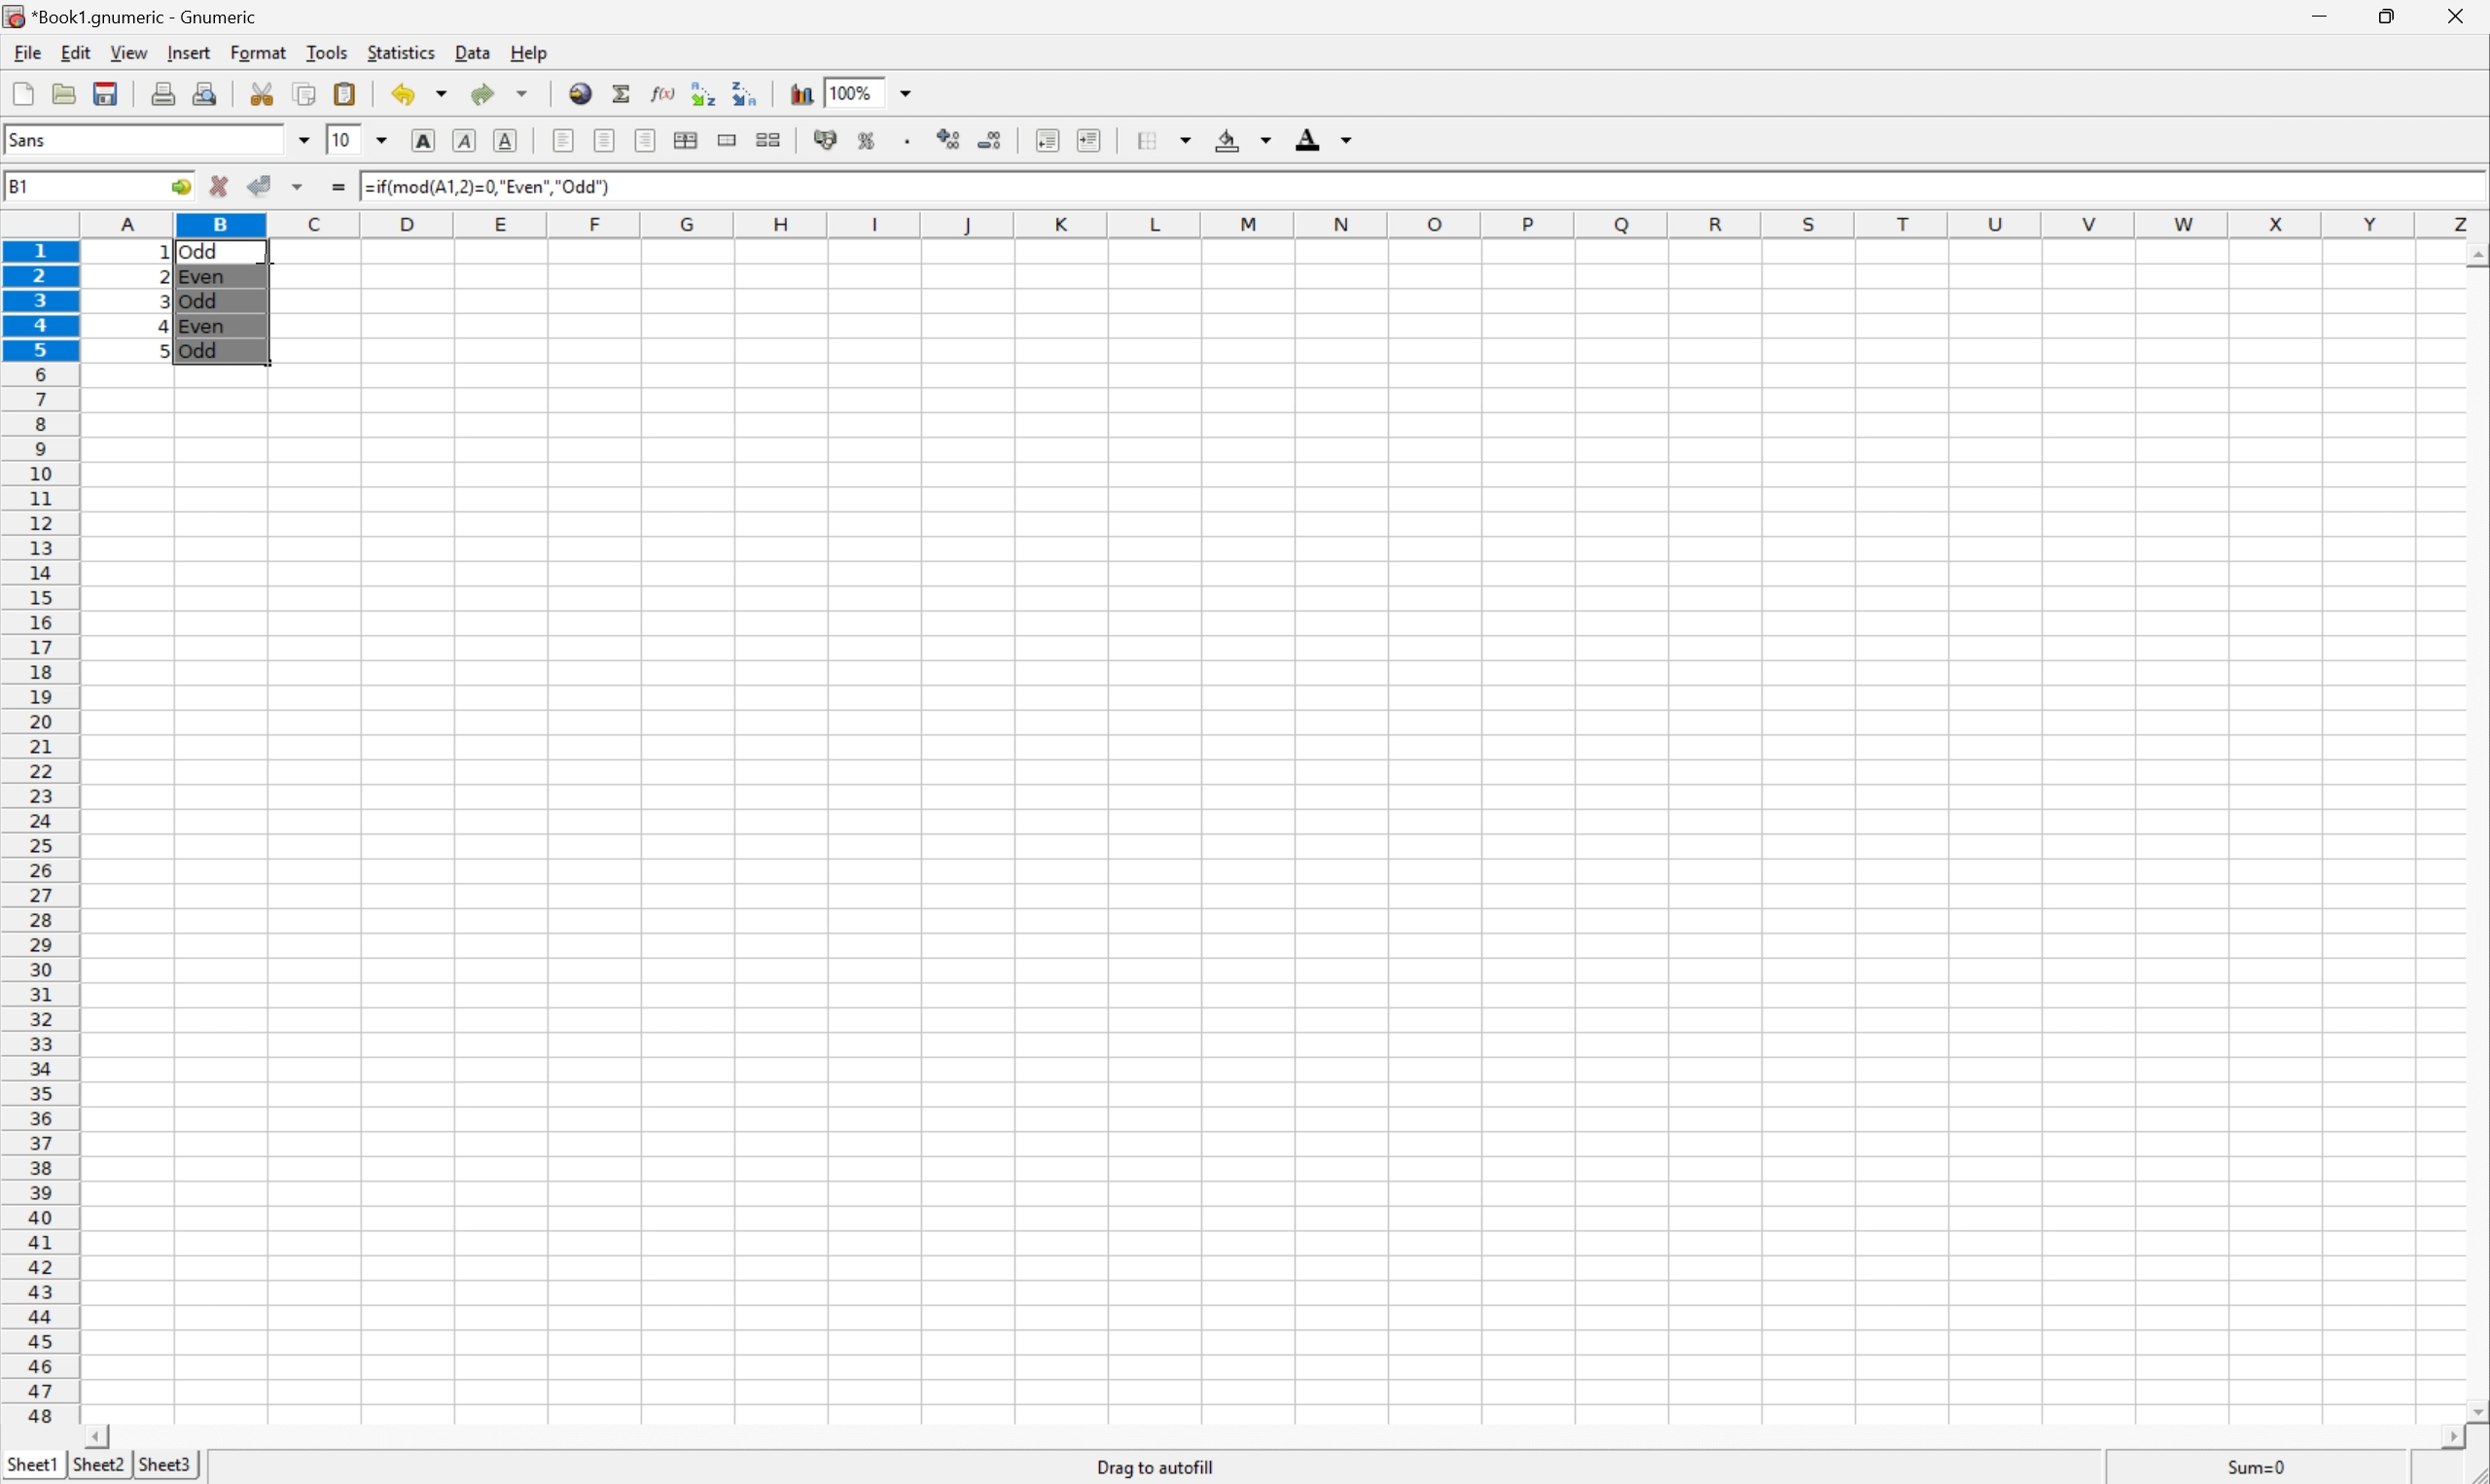 Image resolution: width=2490 pixels, height=1484 pixels. What do you see at coordinates (167, 351) in the screenshot?
I see `5` at bounding box center [167, 351].